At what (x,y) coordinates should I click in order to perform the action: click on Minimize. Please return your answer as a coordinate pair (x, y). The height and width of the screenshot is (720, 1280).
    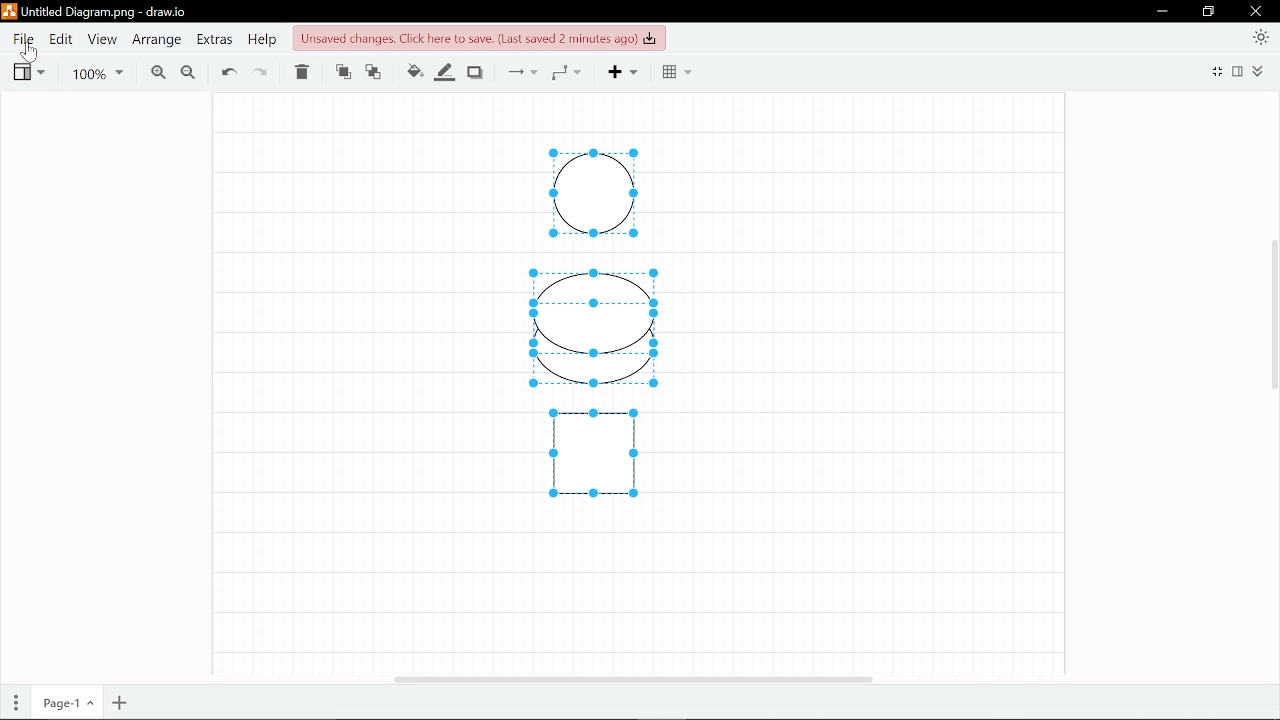
    Looking at the image, I should click on (1162, 12).